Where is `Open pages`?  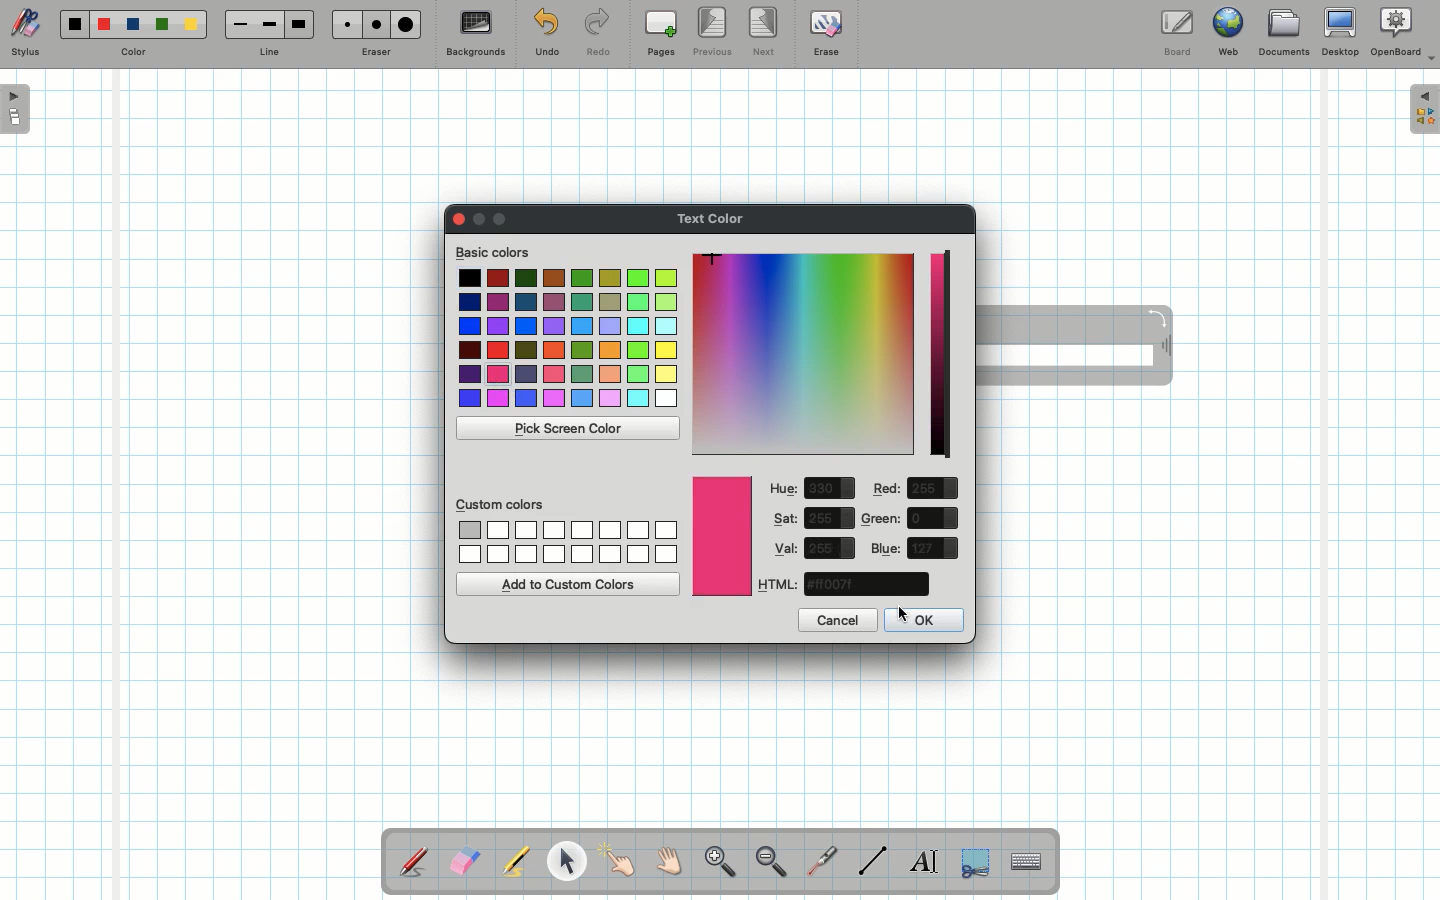
Open pages is located at coordinates (17, 108).